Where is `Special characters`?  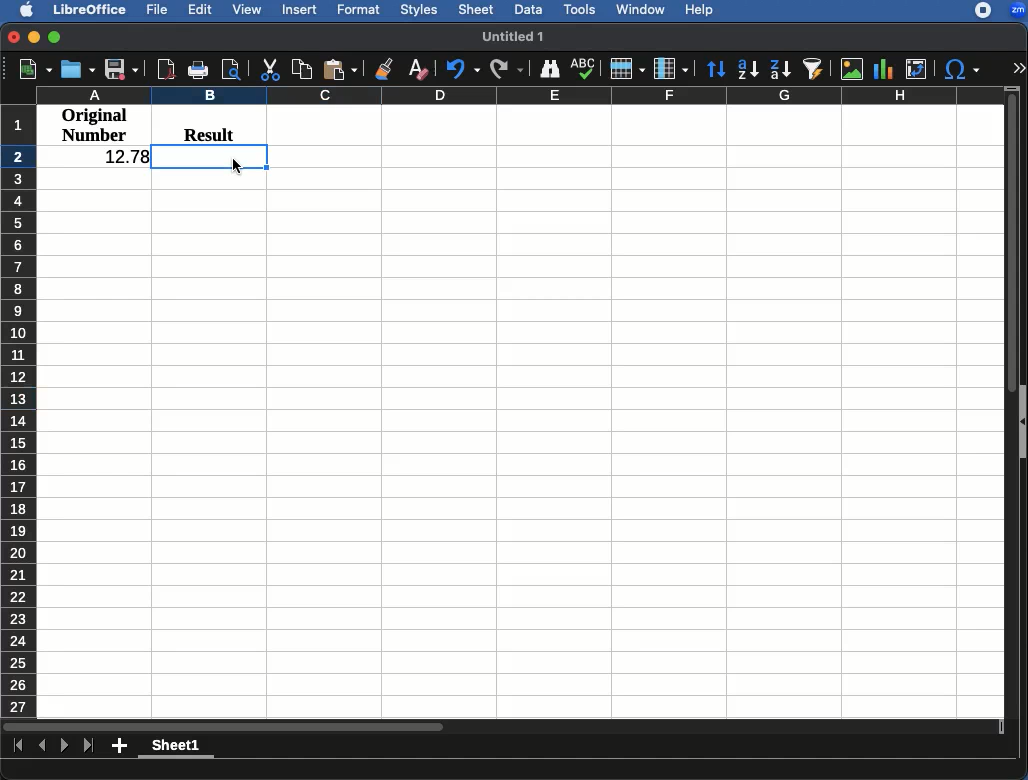 Special characters is located at coordinates (964, 69).